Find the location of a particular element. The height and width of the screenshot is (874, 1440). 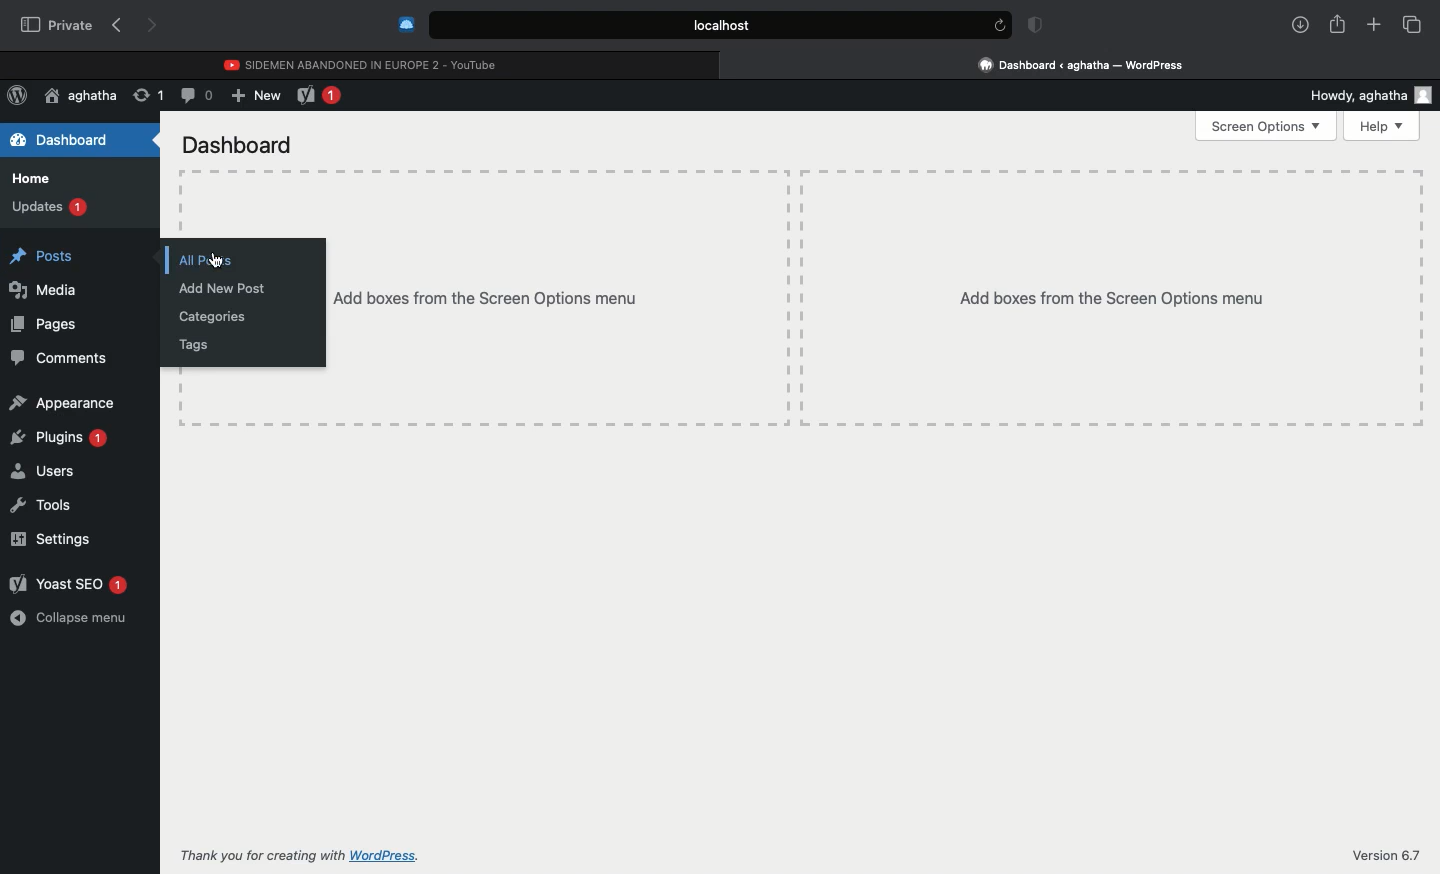

Tags is located at coordinates (194, 344).